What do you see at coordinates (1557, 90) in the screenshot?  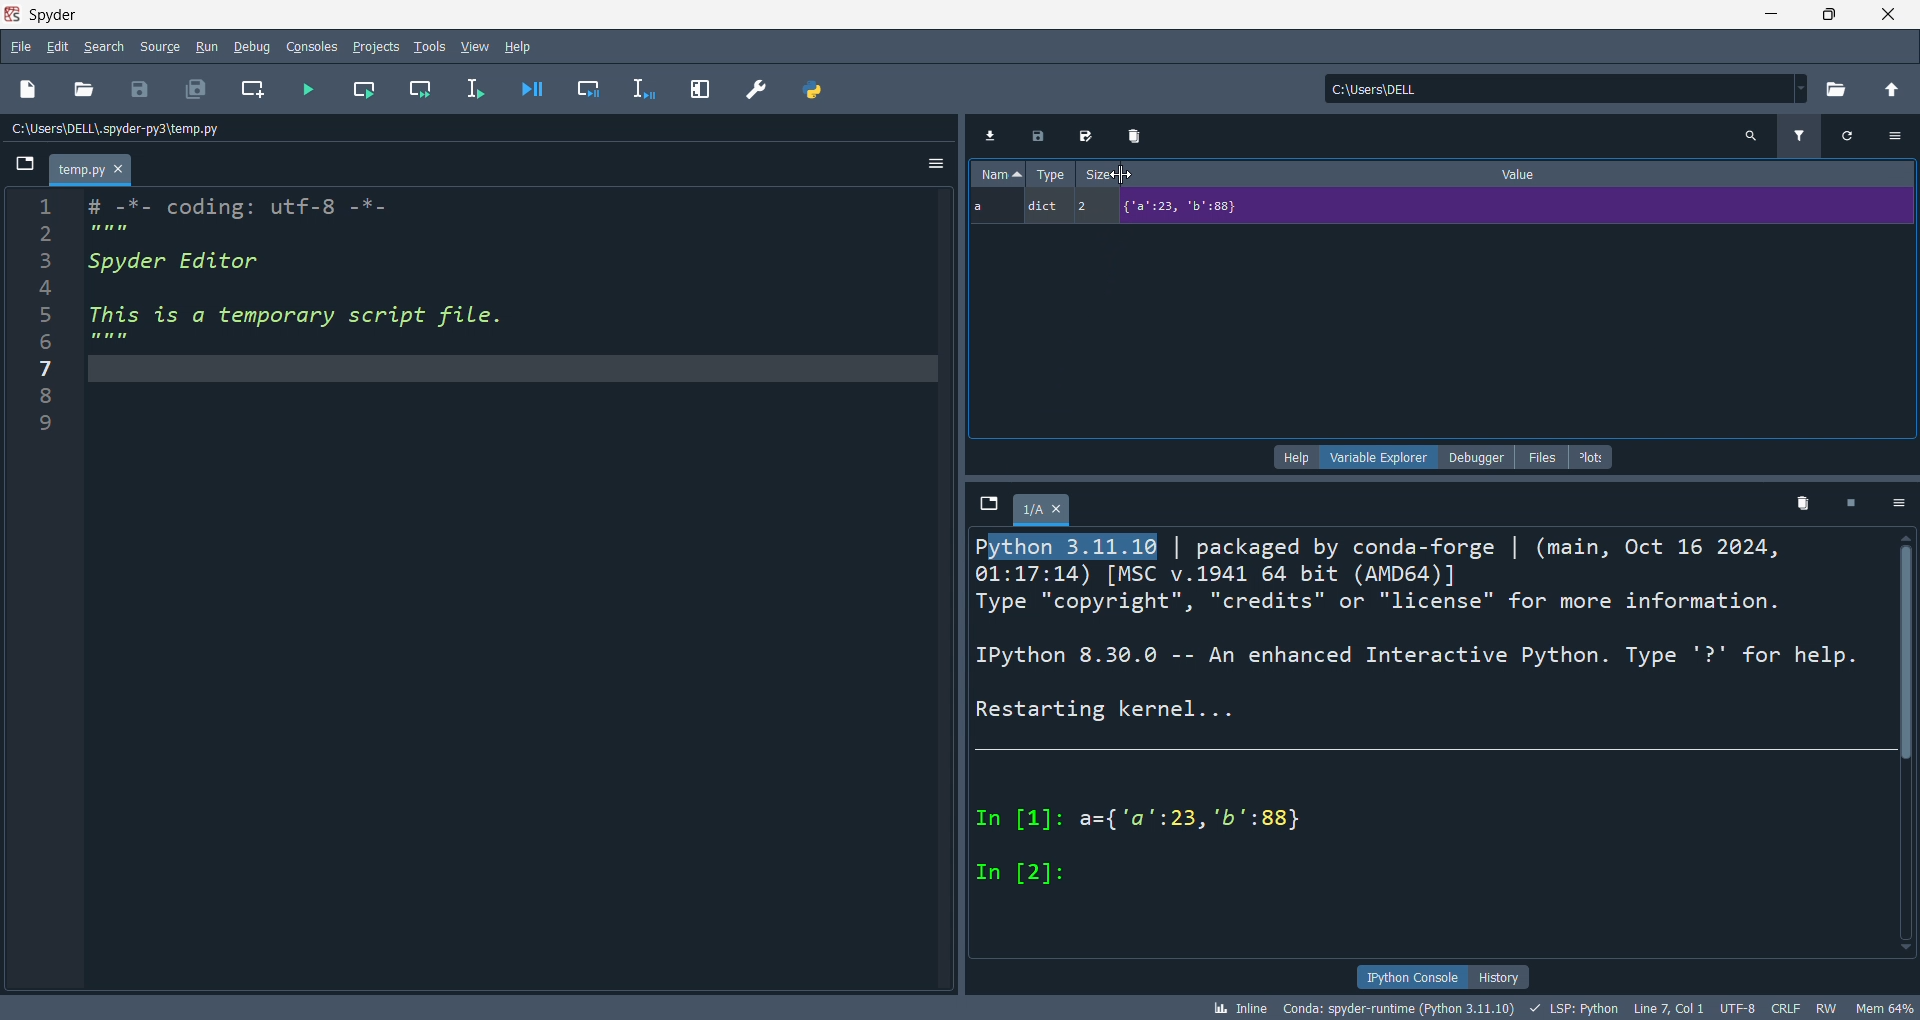 I see `current directory` at bounding box center [1557, 90].